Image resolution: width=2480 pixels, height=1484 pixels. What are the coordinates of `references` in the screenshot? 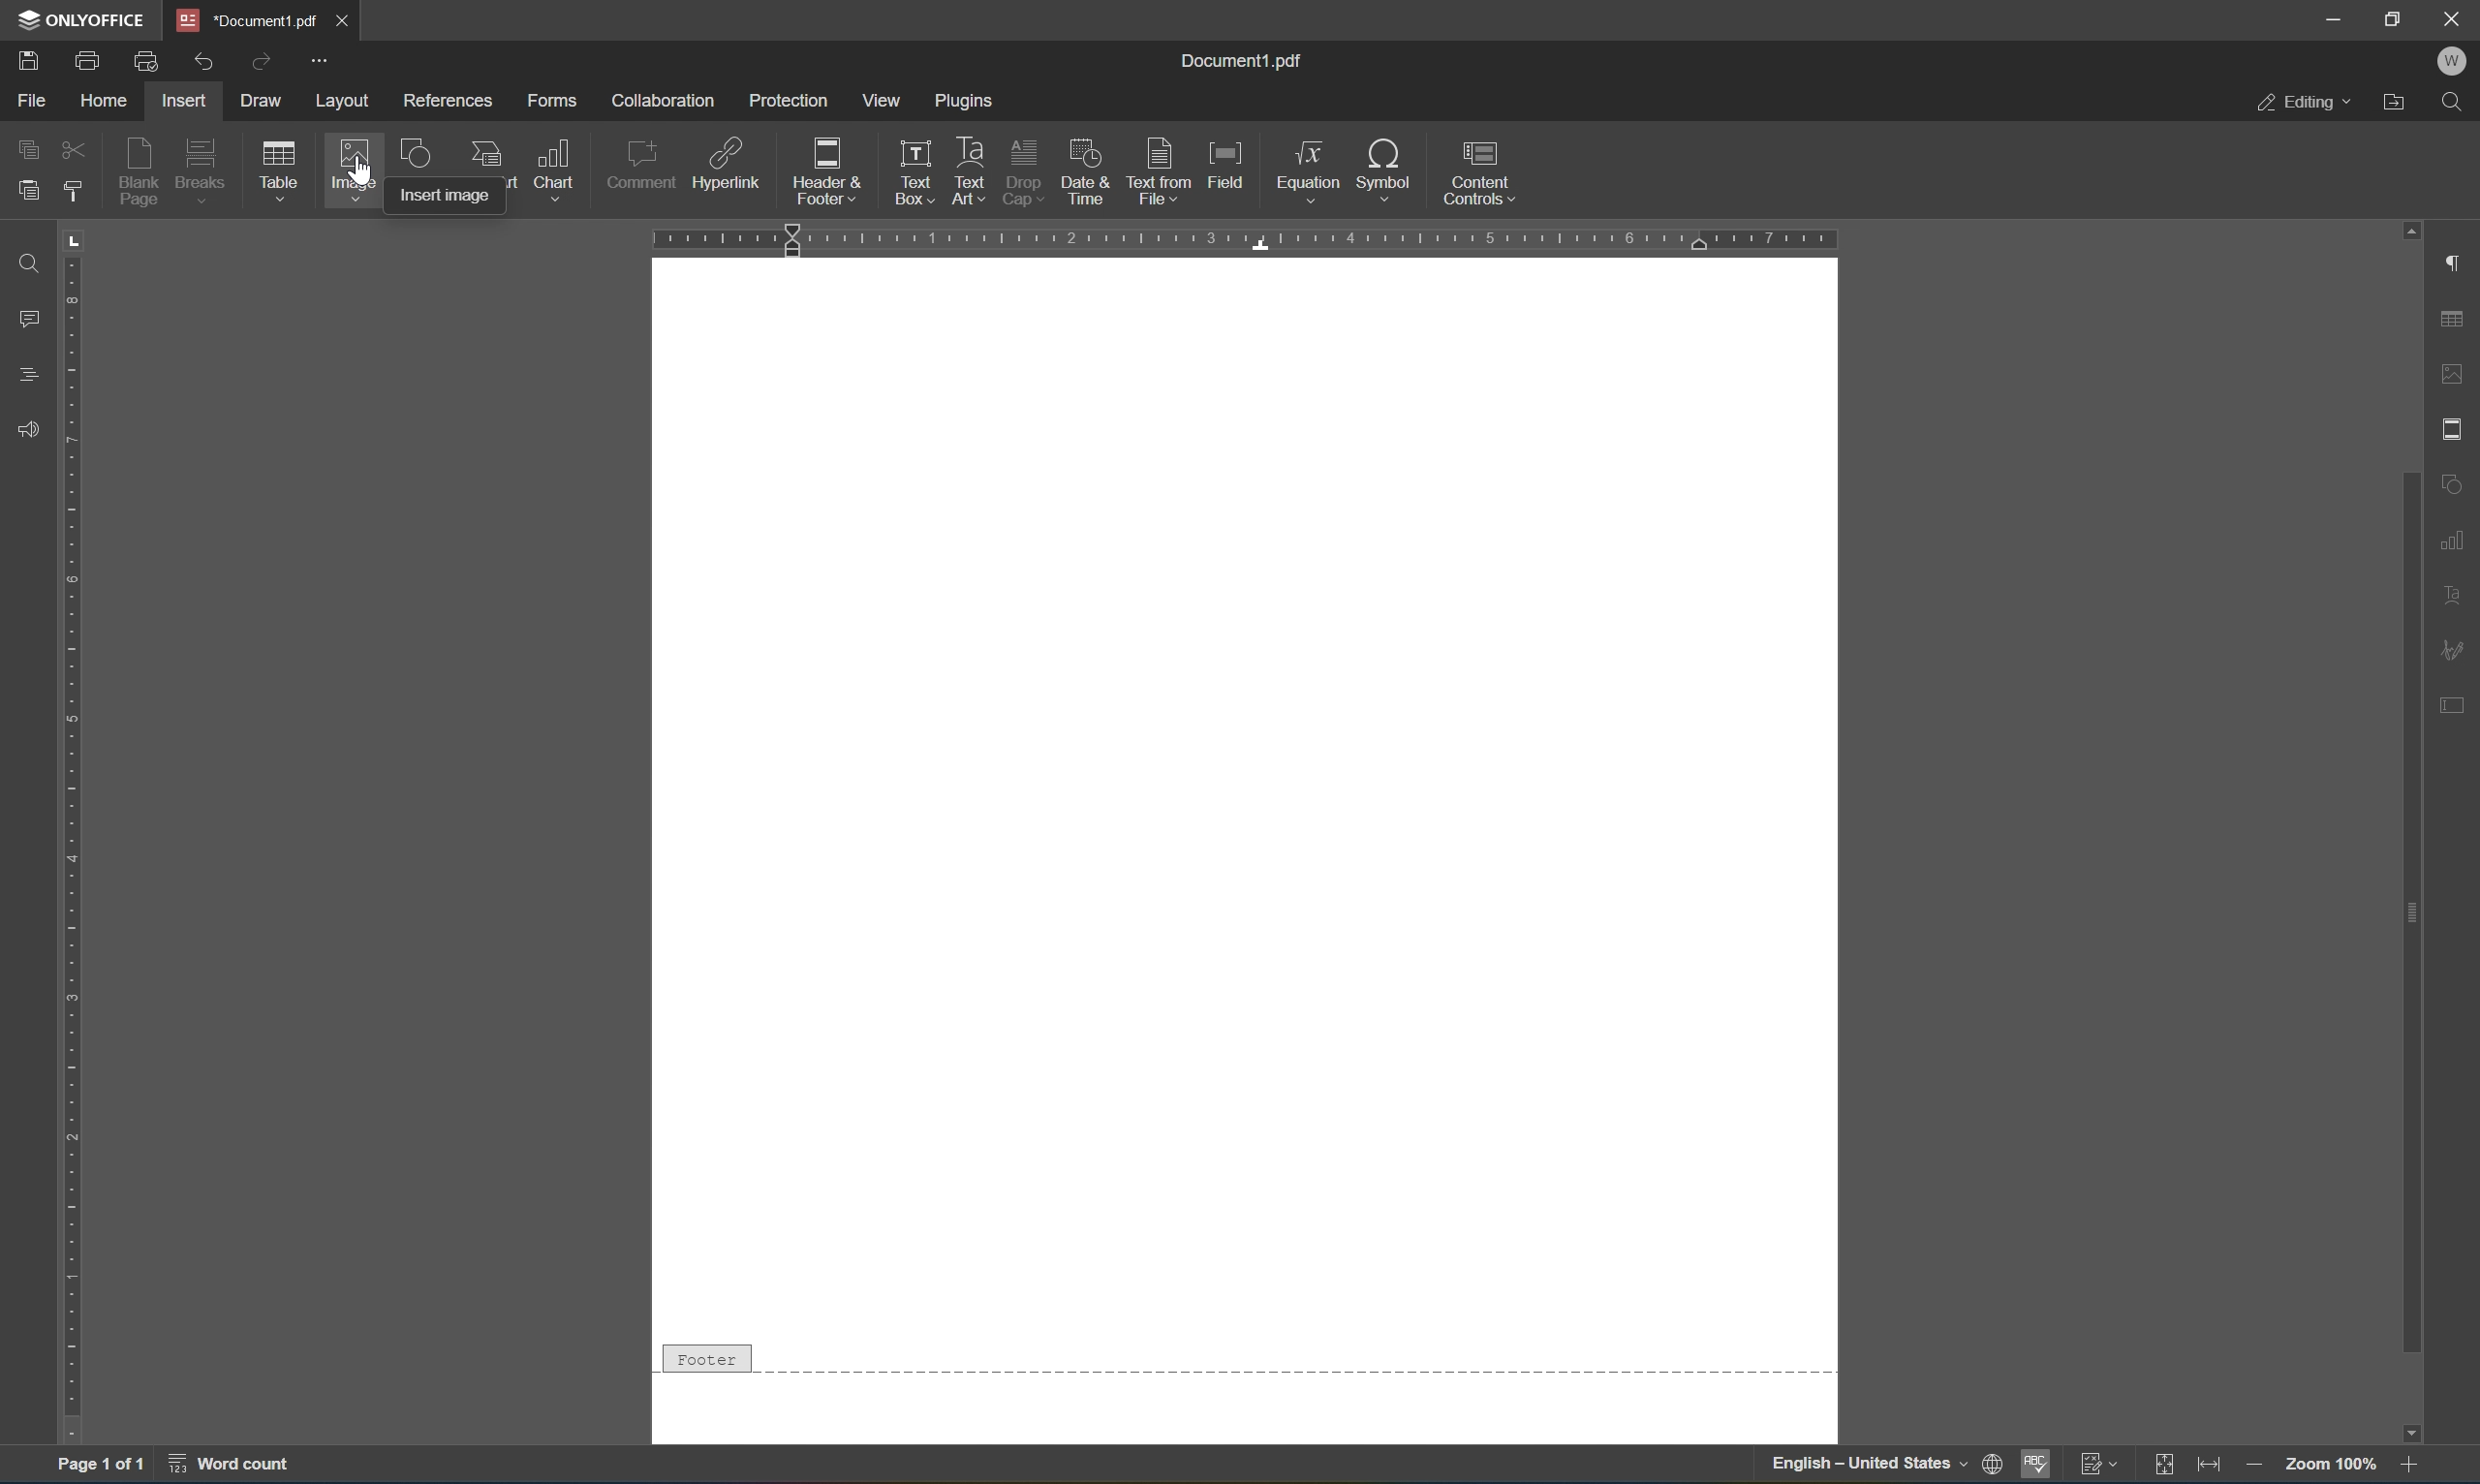 It's located at (443, 104).